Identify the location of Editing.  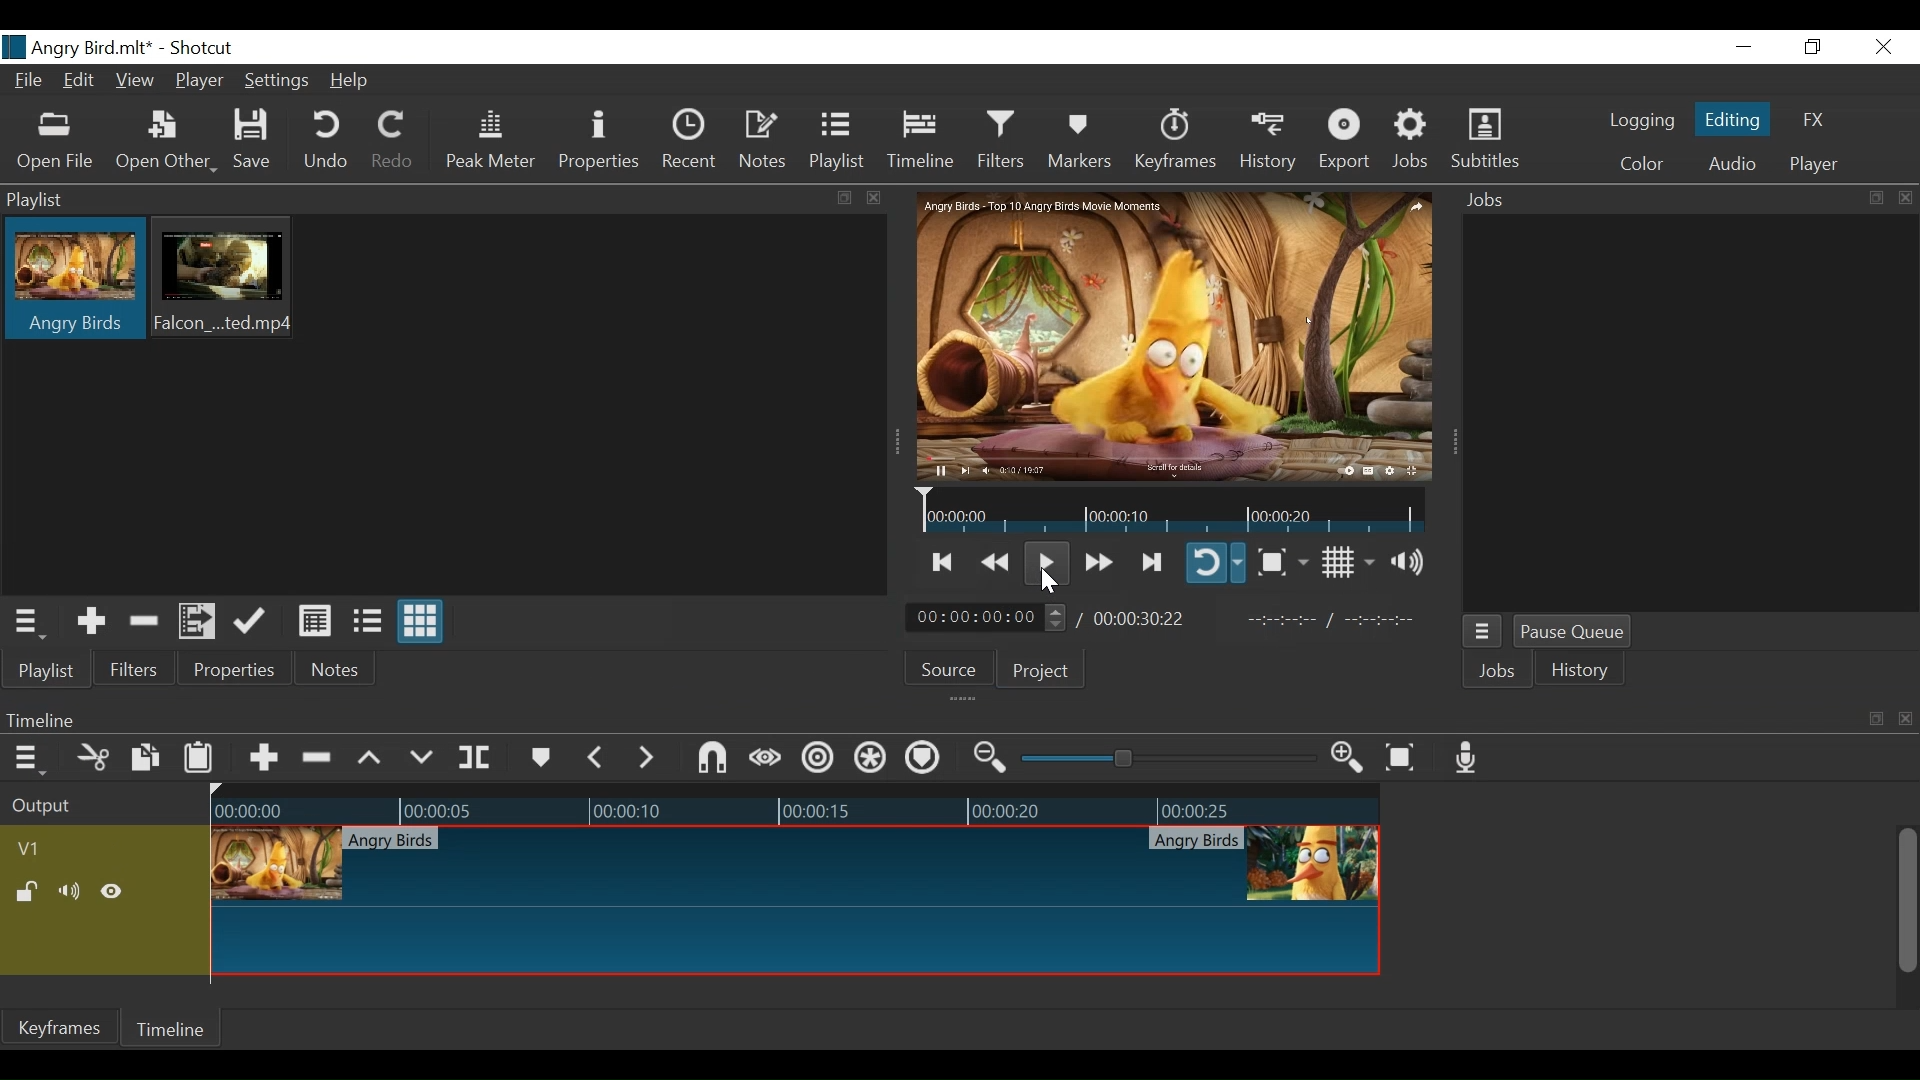
(1733, 122).